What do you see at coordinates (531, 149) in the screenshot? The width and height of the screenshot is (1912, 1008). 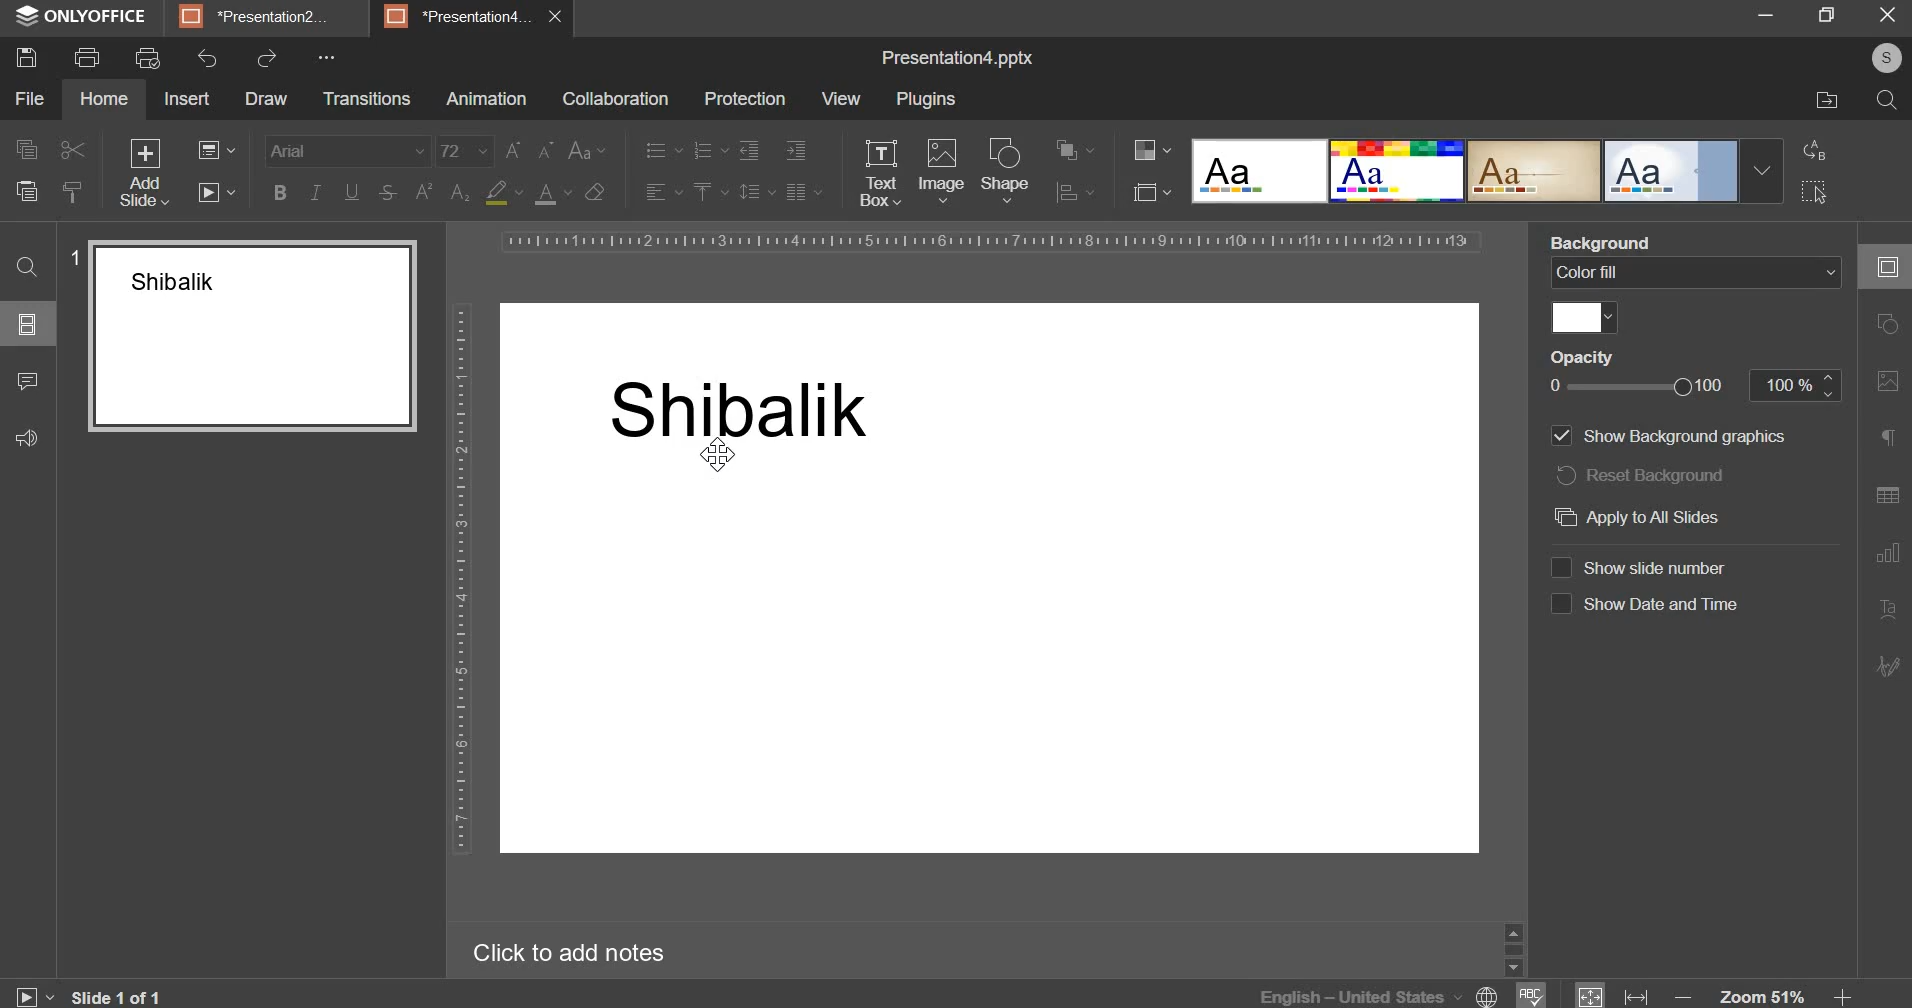 I see `change font size` at bounding box center [531, 149].